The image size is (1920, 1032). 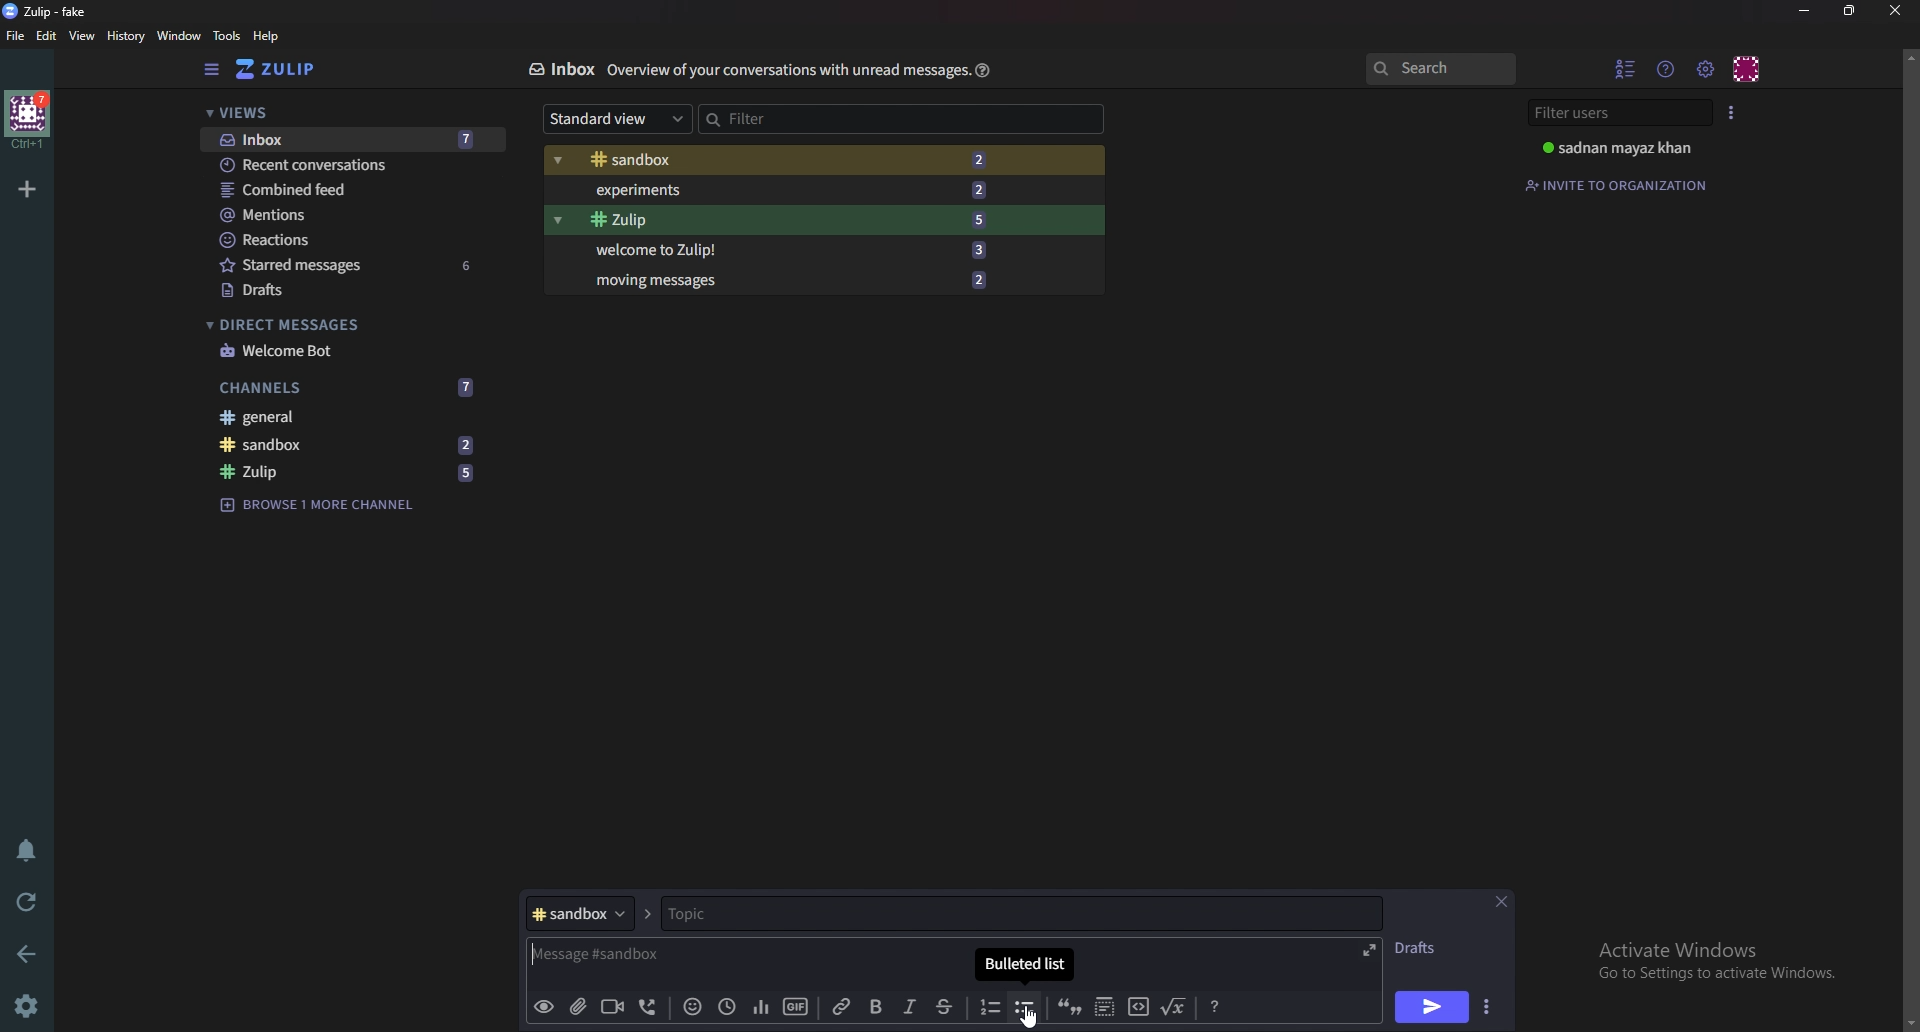 What do you see at coordinates (290, 69) in the screenshot?
I see `Home view` at bounding box center [290, 69].